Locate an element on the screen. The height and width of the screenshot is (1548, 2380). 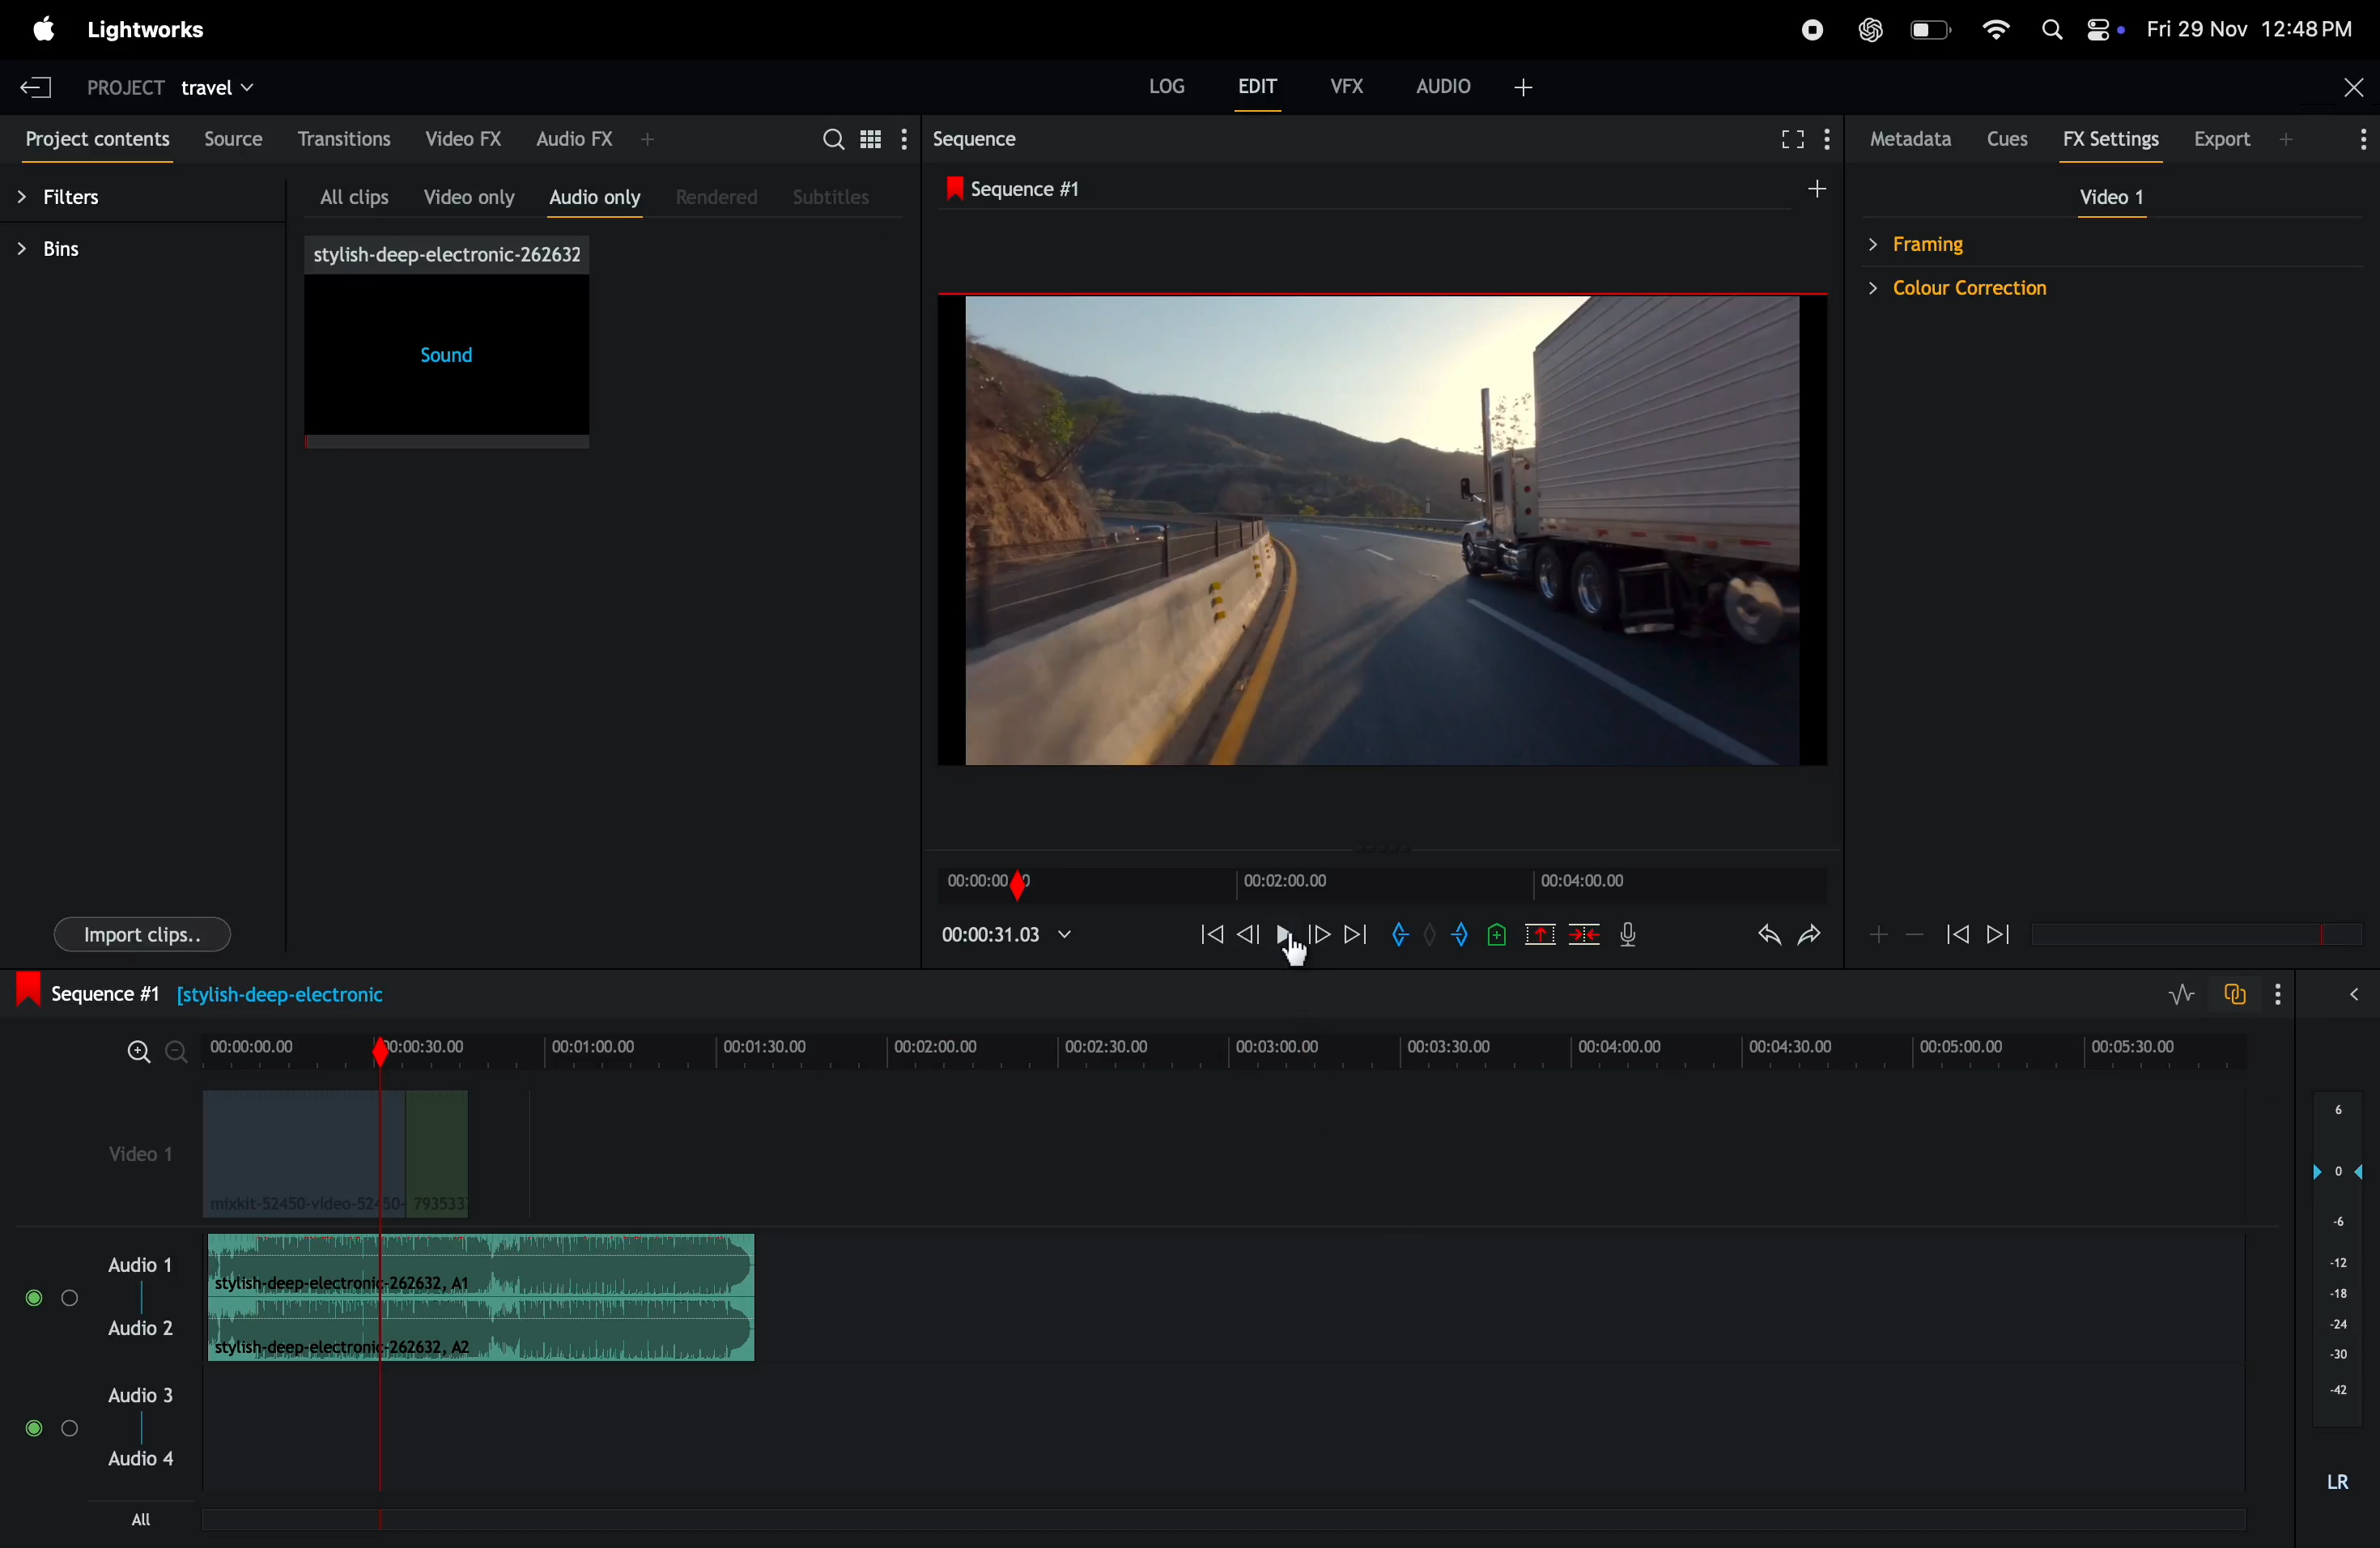
time frame is located at coordinates (1226, 1047).